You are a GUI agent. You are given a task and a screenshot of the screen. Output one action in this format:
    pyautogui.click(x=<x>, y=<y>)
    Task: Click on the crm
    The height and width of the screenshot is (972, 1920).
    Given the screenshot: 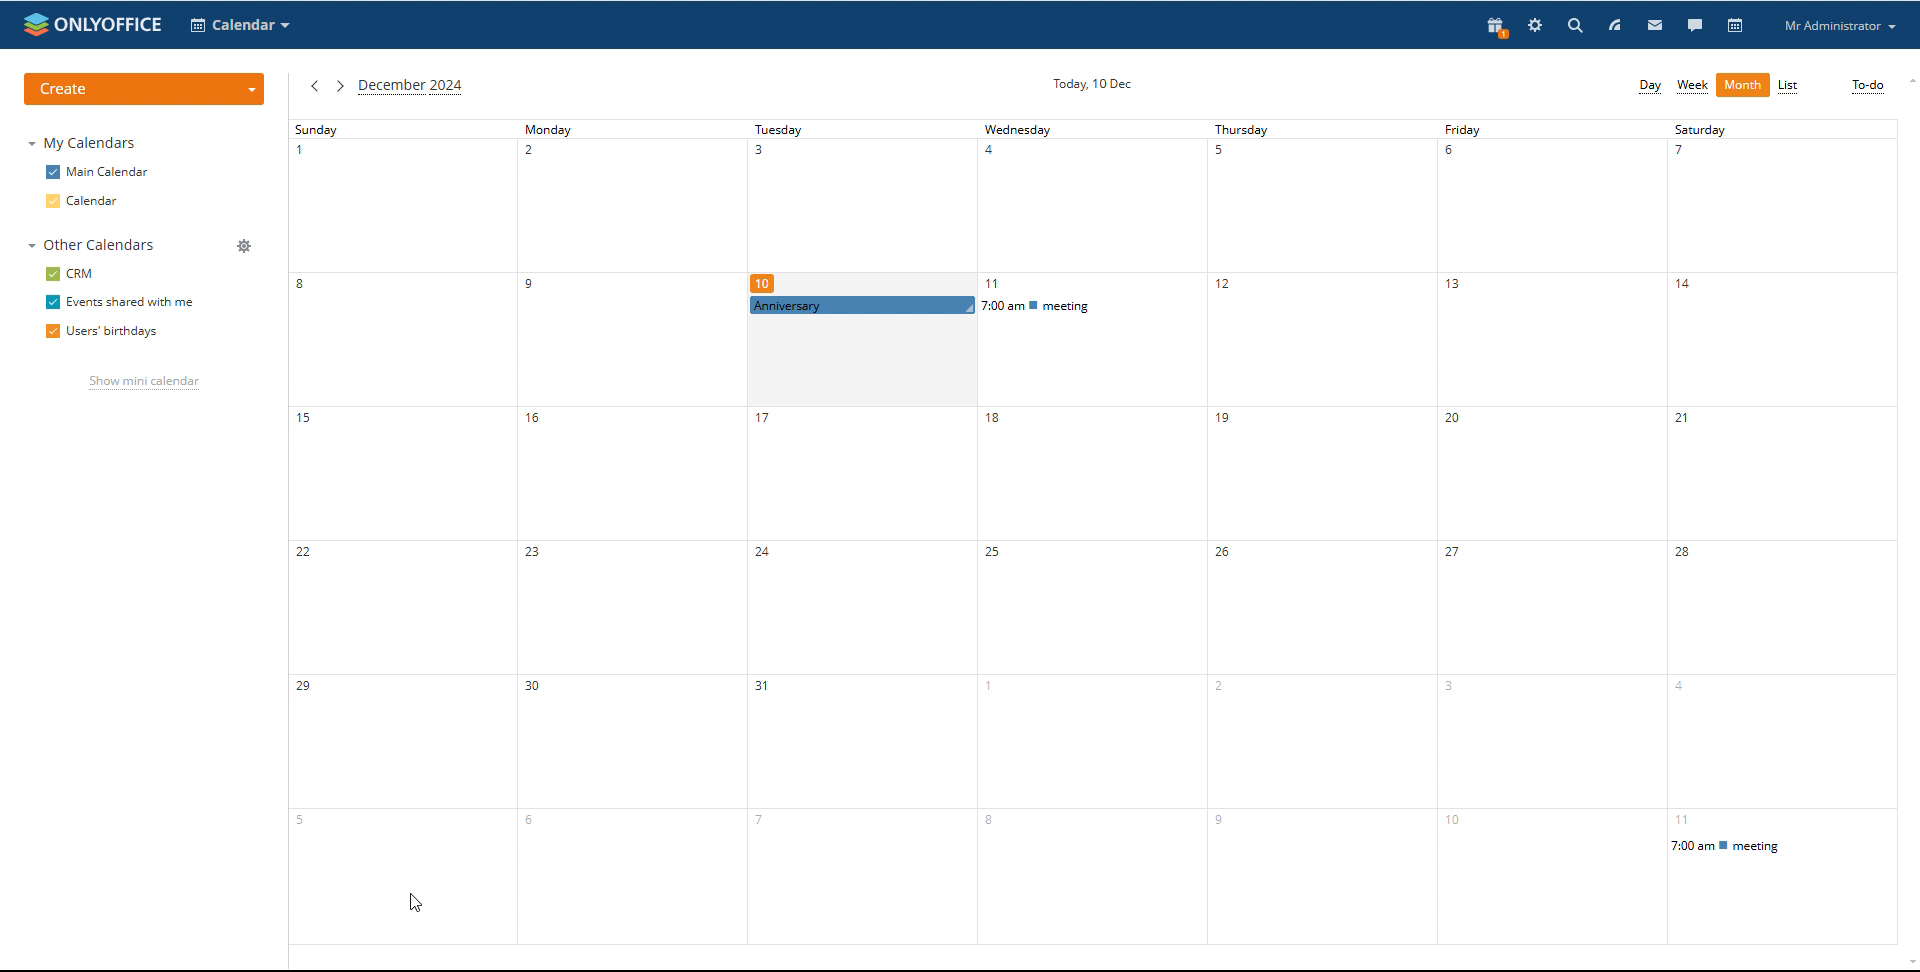 What is the action you would take?
    pyautogui.click(x=70, y=274)
    